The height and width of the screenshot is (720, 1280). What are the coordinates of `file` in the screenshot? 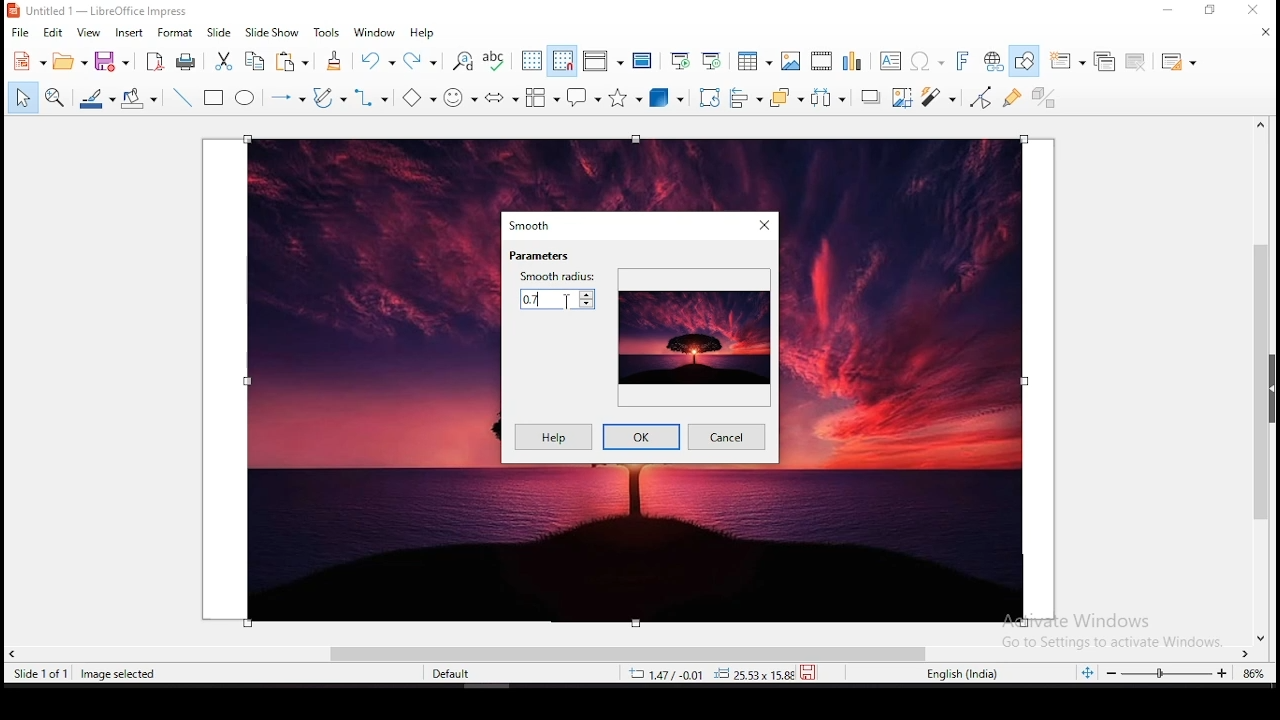 It's located at (18, 33).